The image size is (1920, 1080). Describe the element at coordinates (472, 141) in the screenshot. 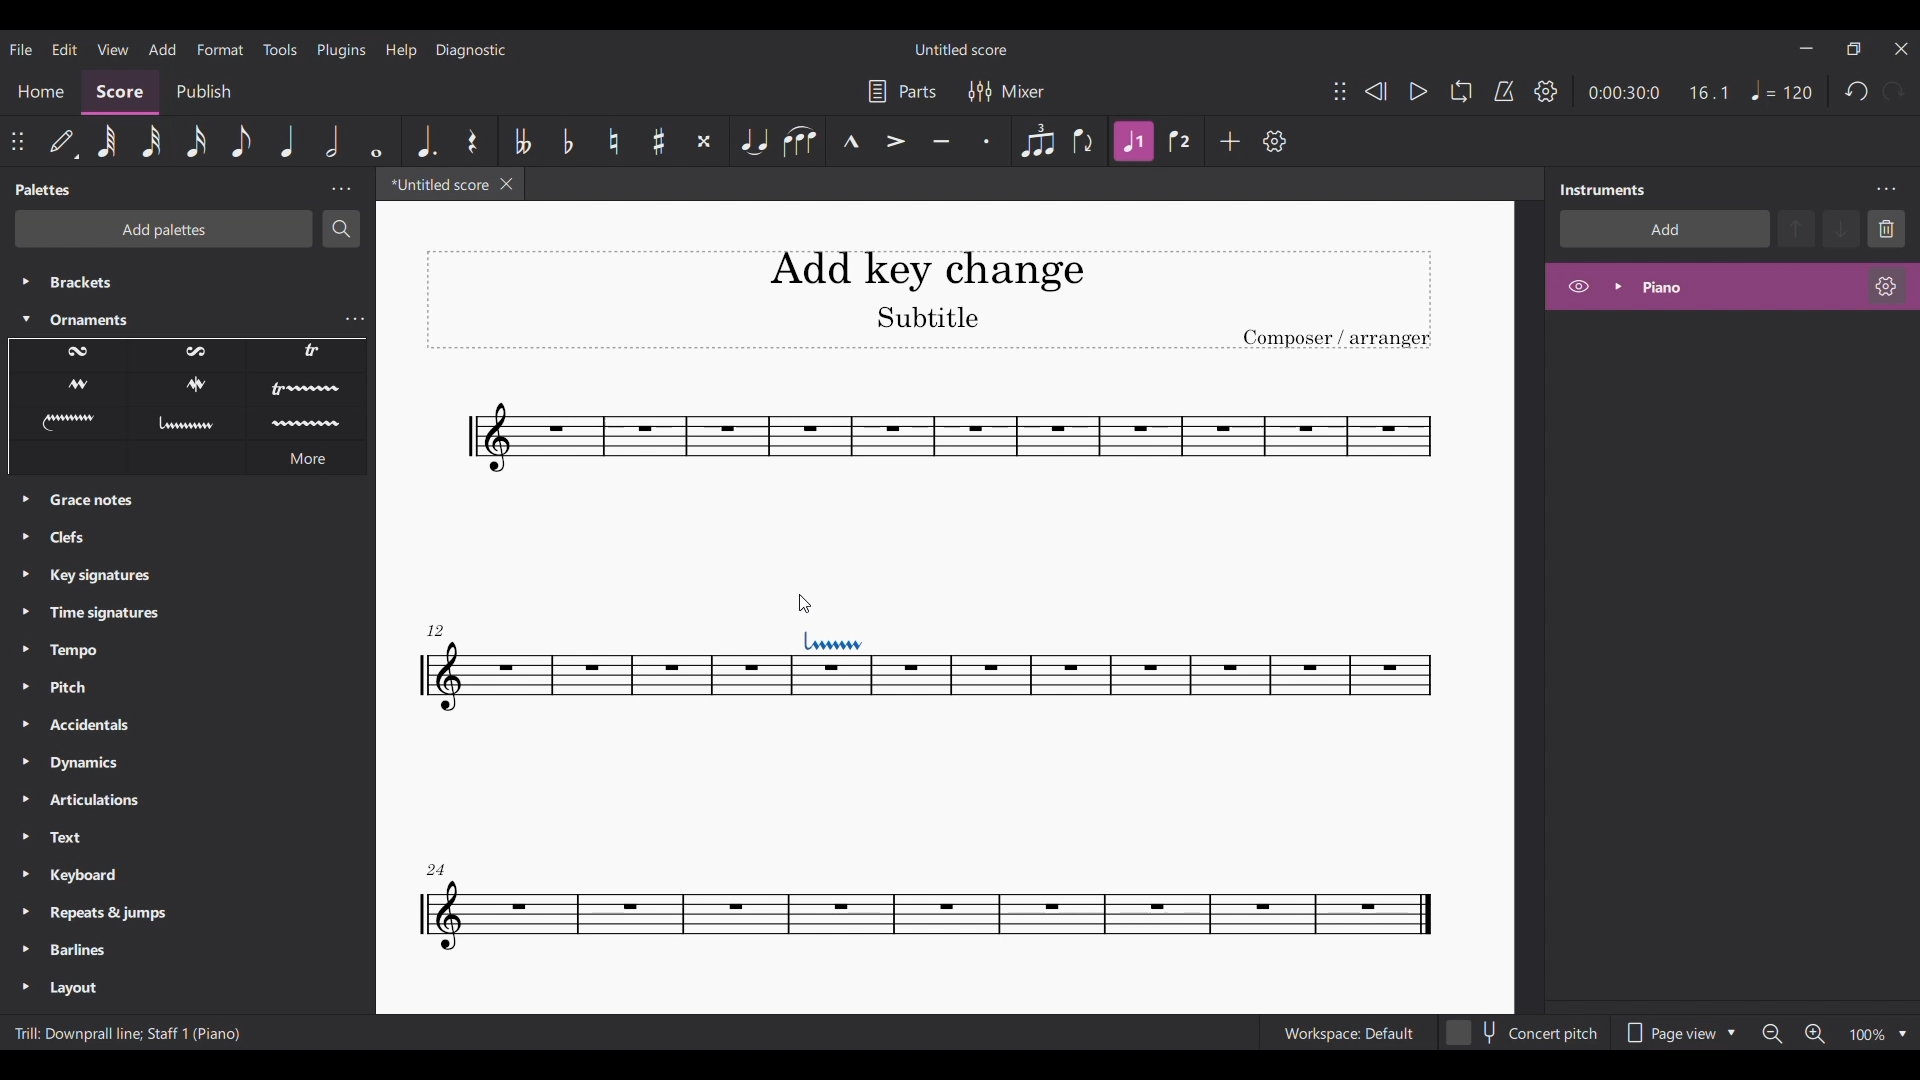

I see `Rest` at that location.